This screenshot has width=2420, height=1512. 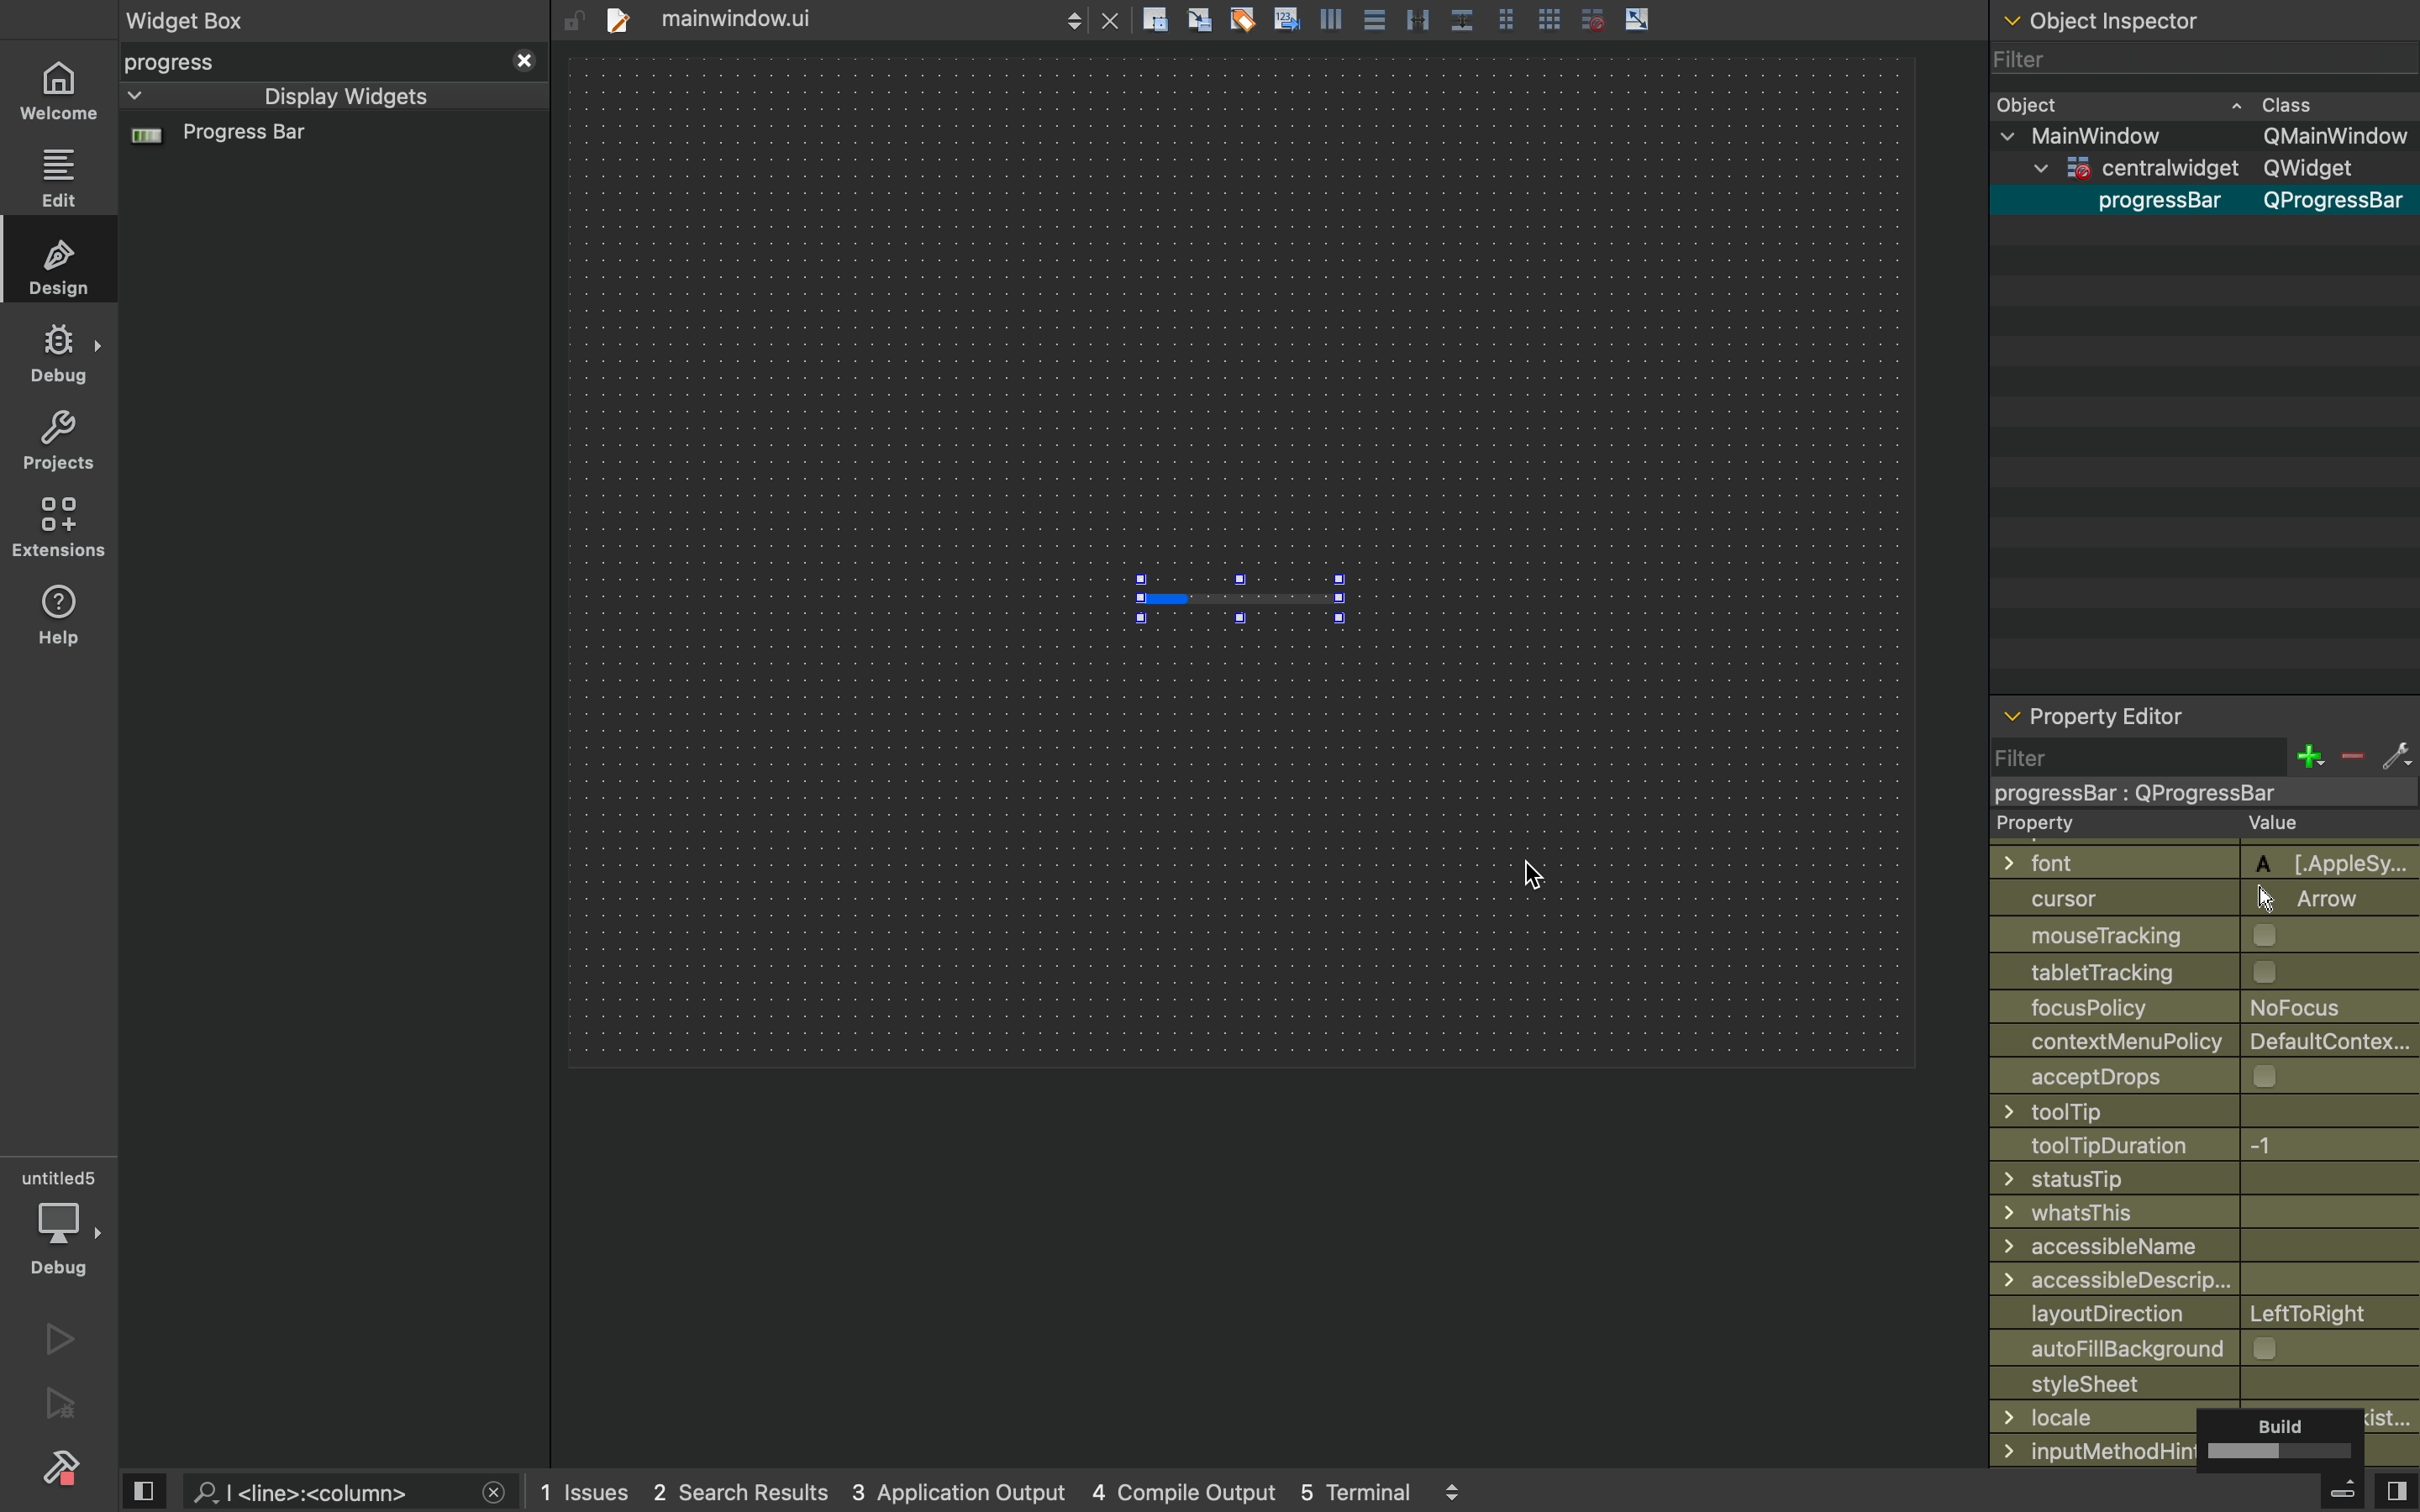 What do you see at coordinates (2188, 1005) in the screenshot?
I see `focuspolicy` at bounding box center [2188, 1005].